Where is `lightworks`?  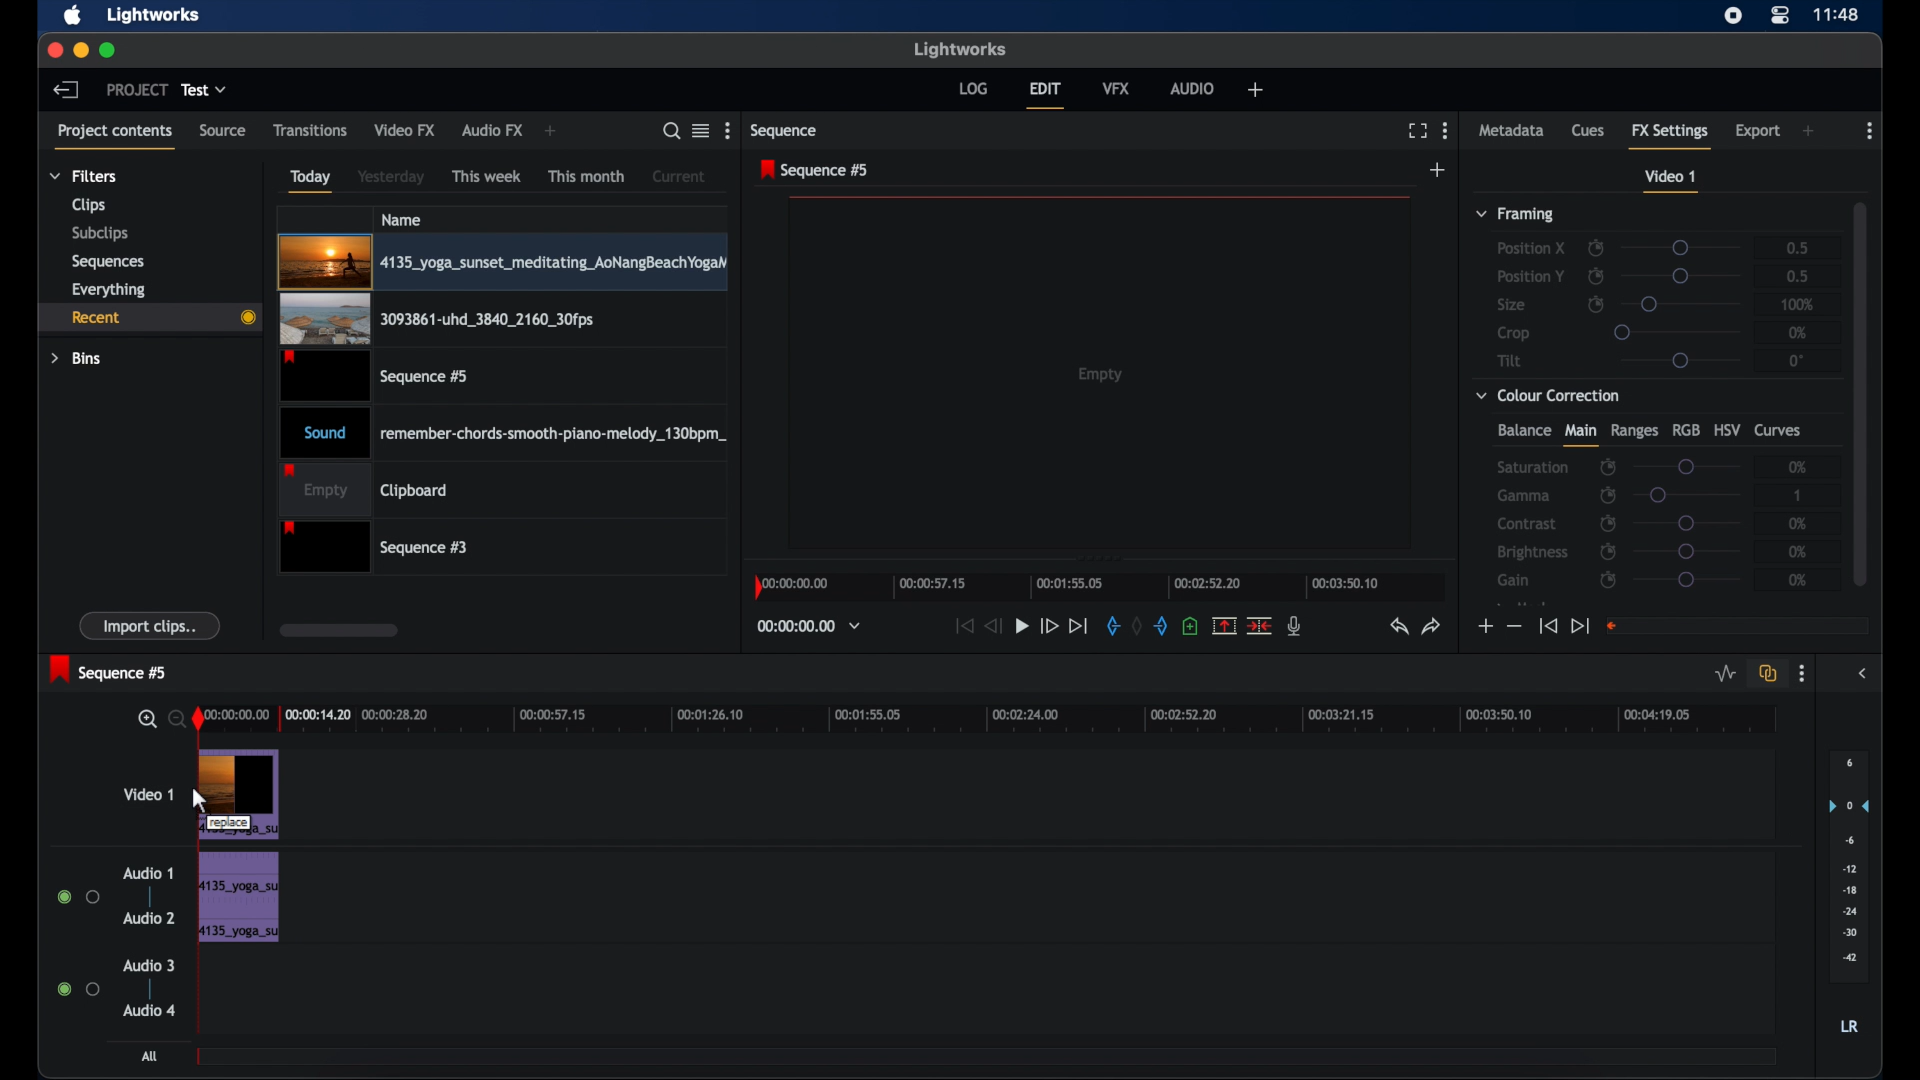
lightworks is located at coordinates (960, 49).